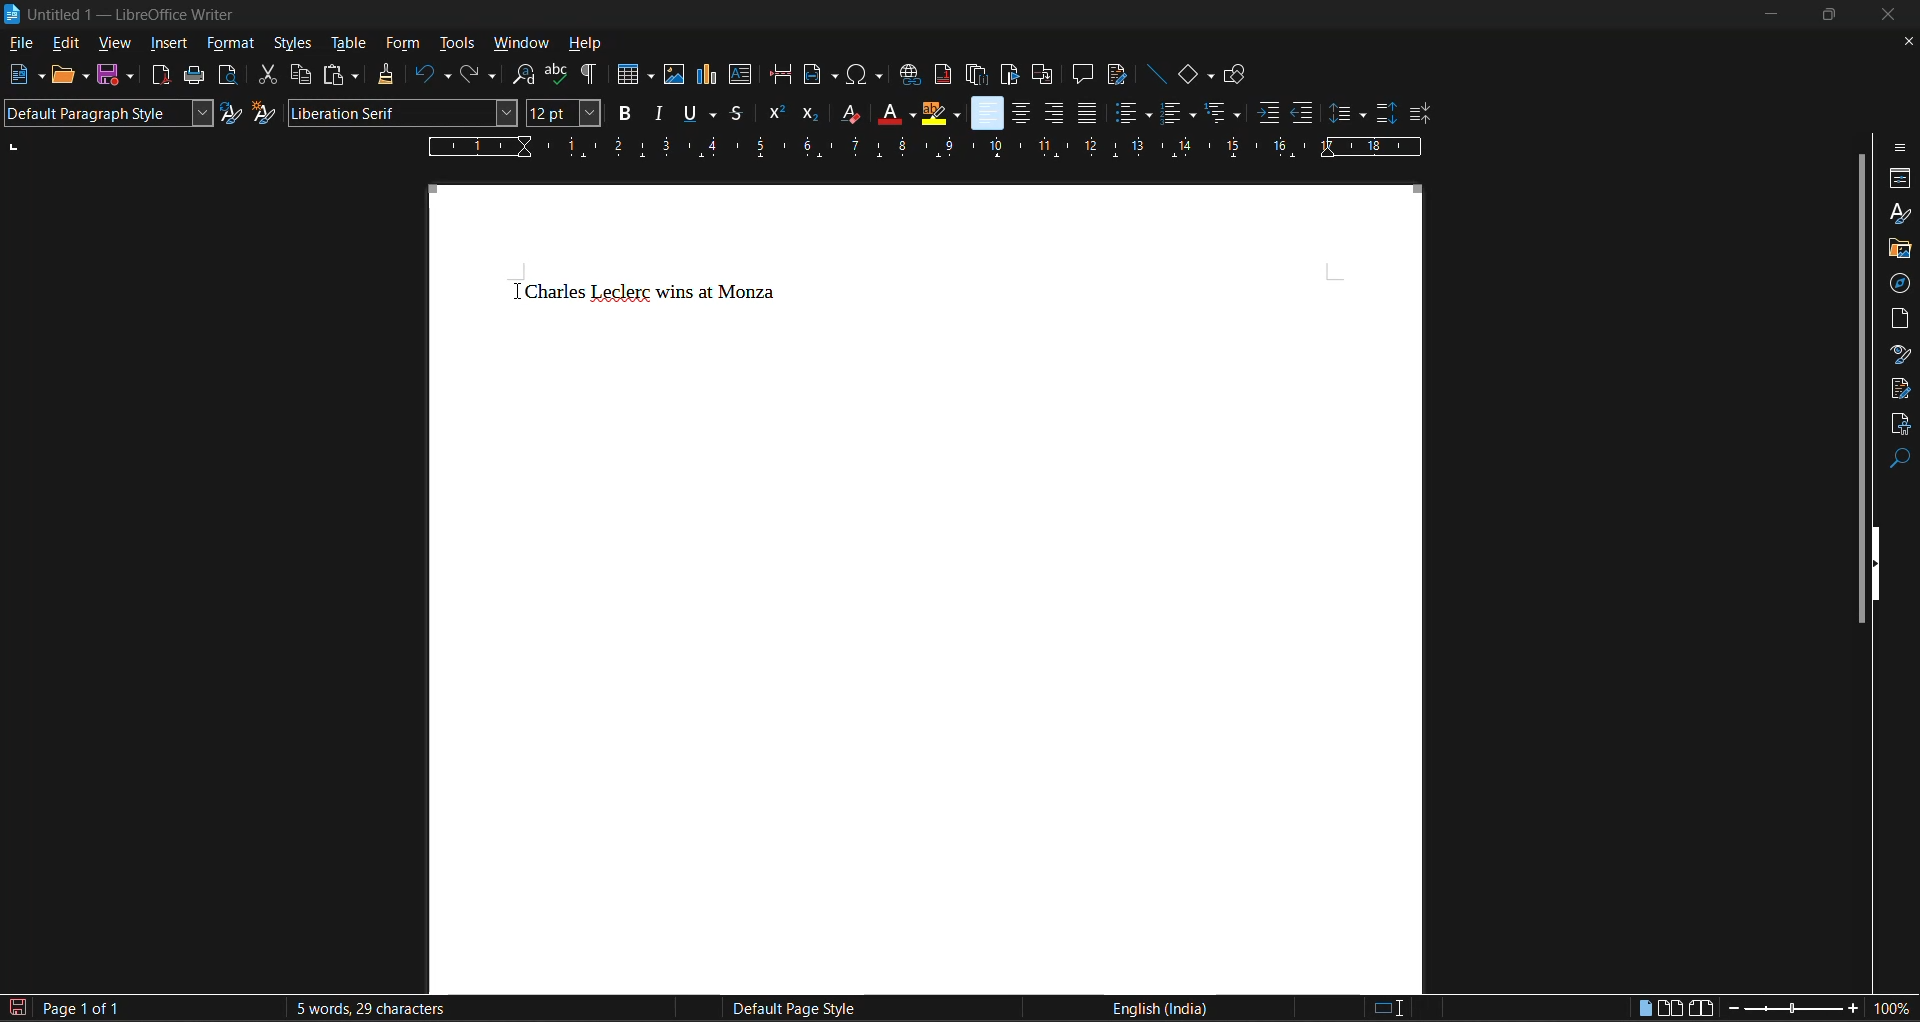 The width and height of the screenshot is (1920, 1022). What do you see at coordinates (266, 74) in the screenshot?
I see `cut` at bounding box center [266, 74].